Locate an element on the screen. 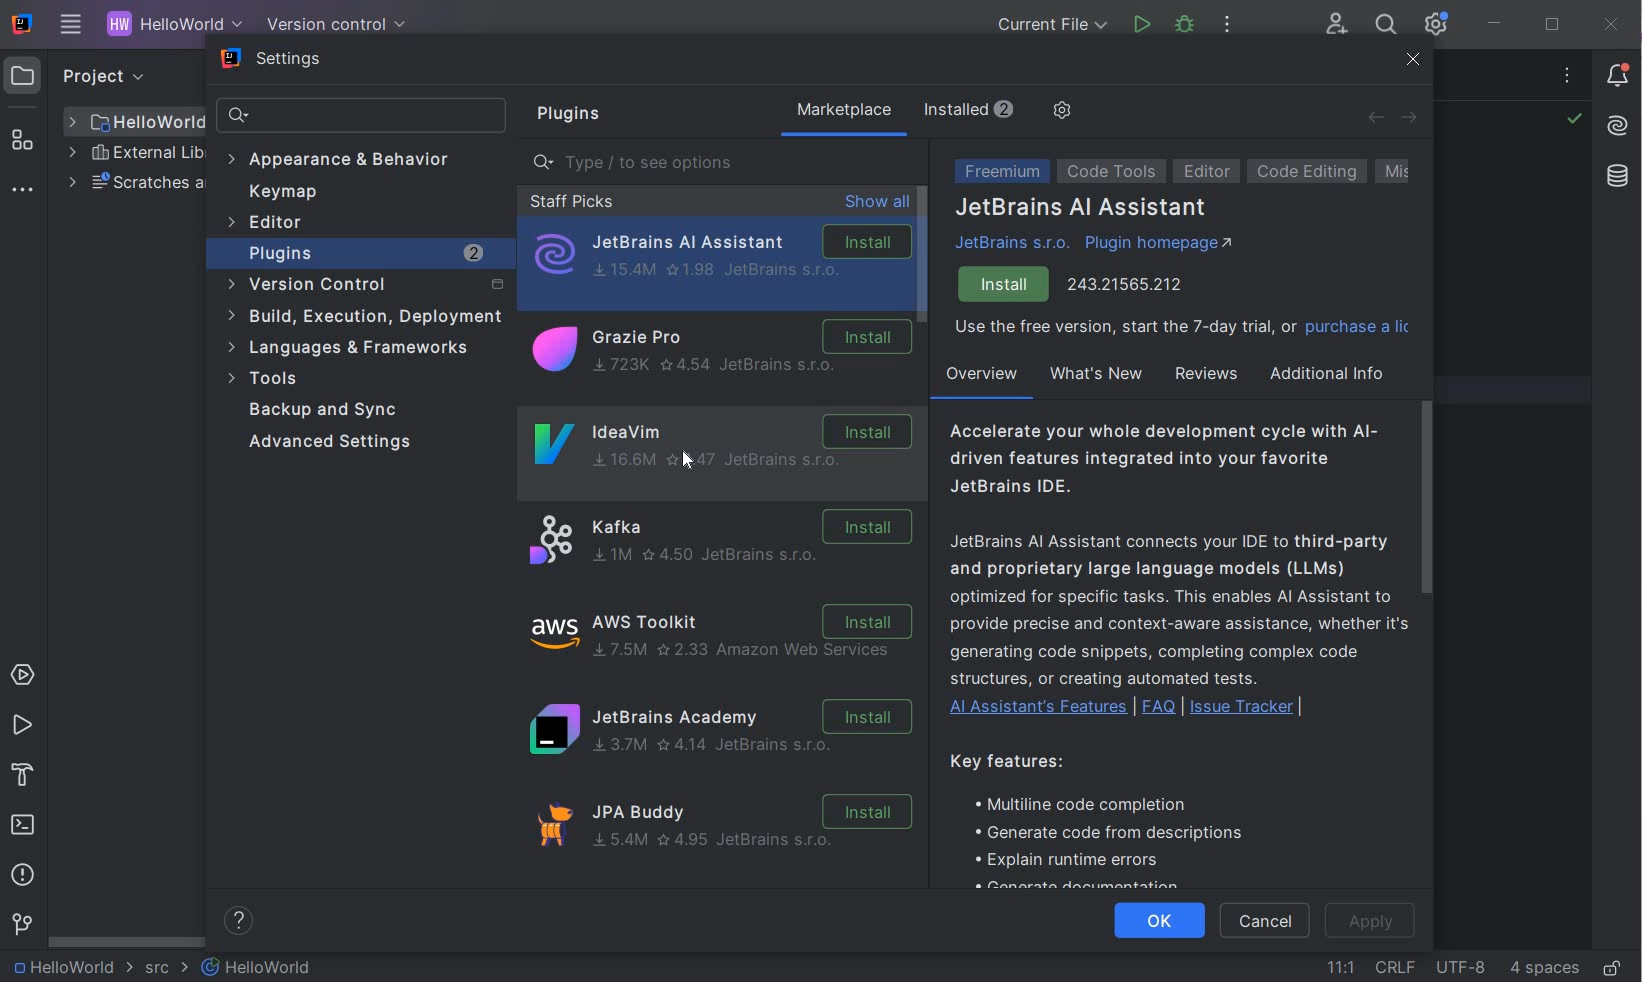 The image size is (1642, 982). CURRENT FILE is located at coordinates (1052, 27).